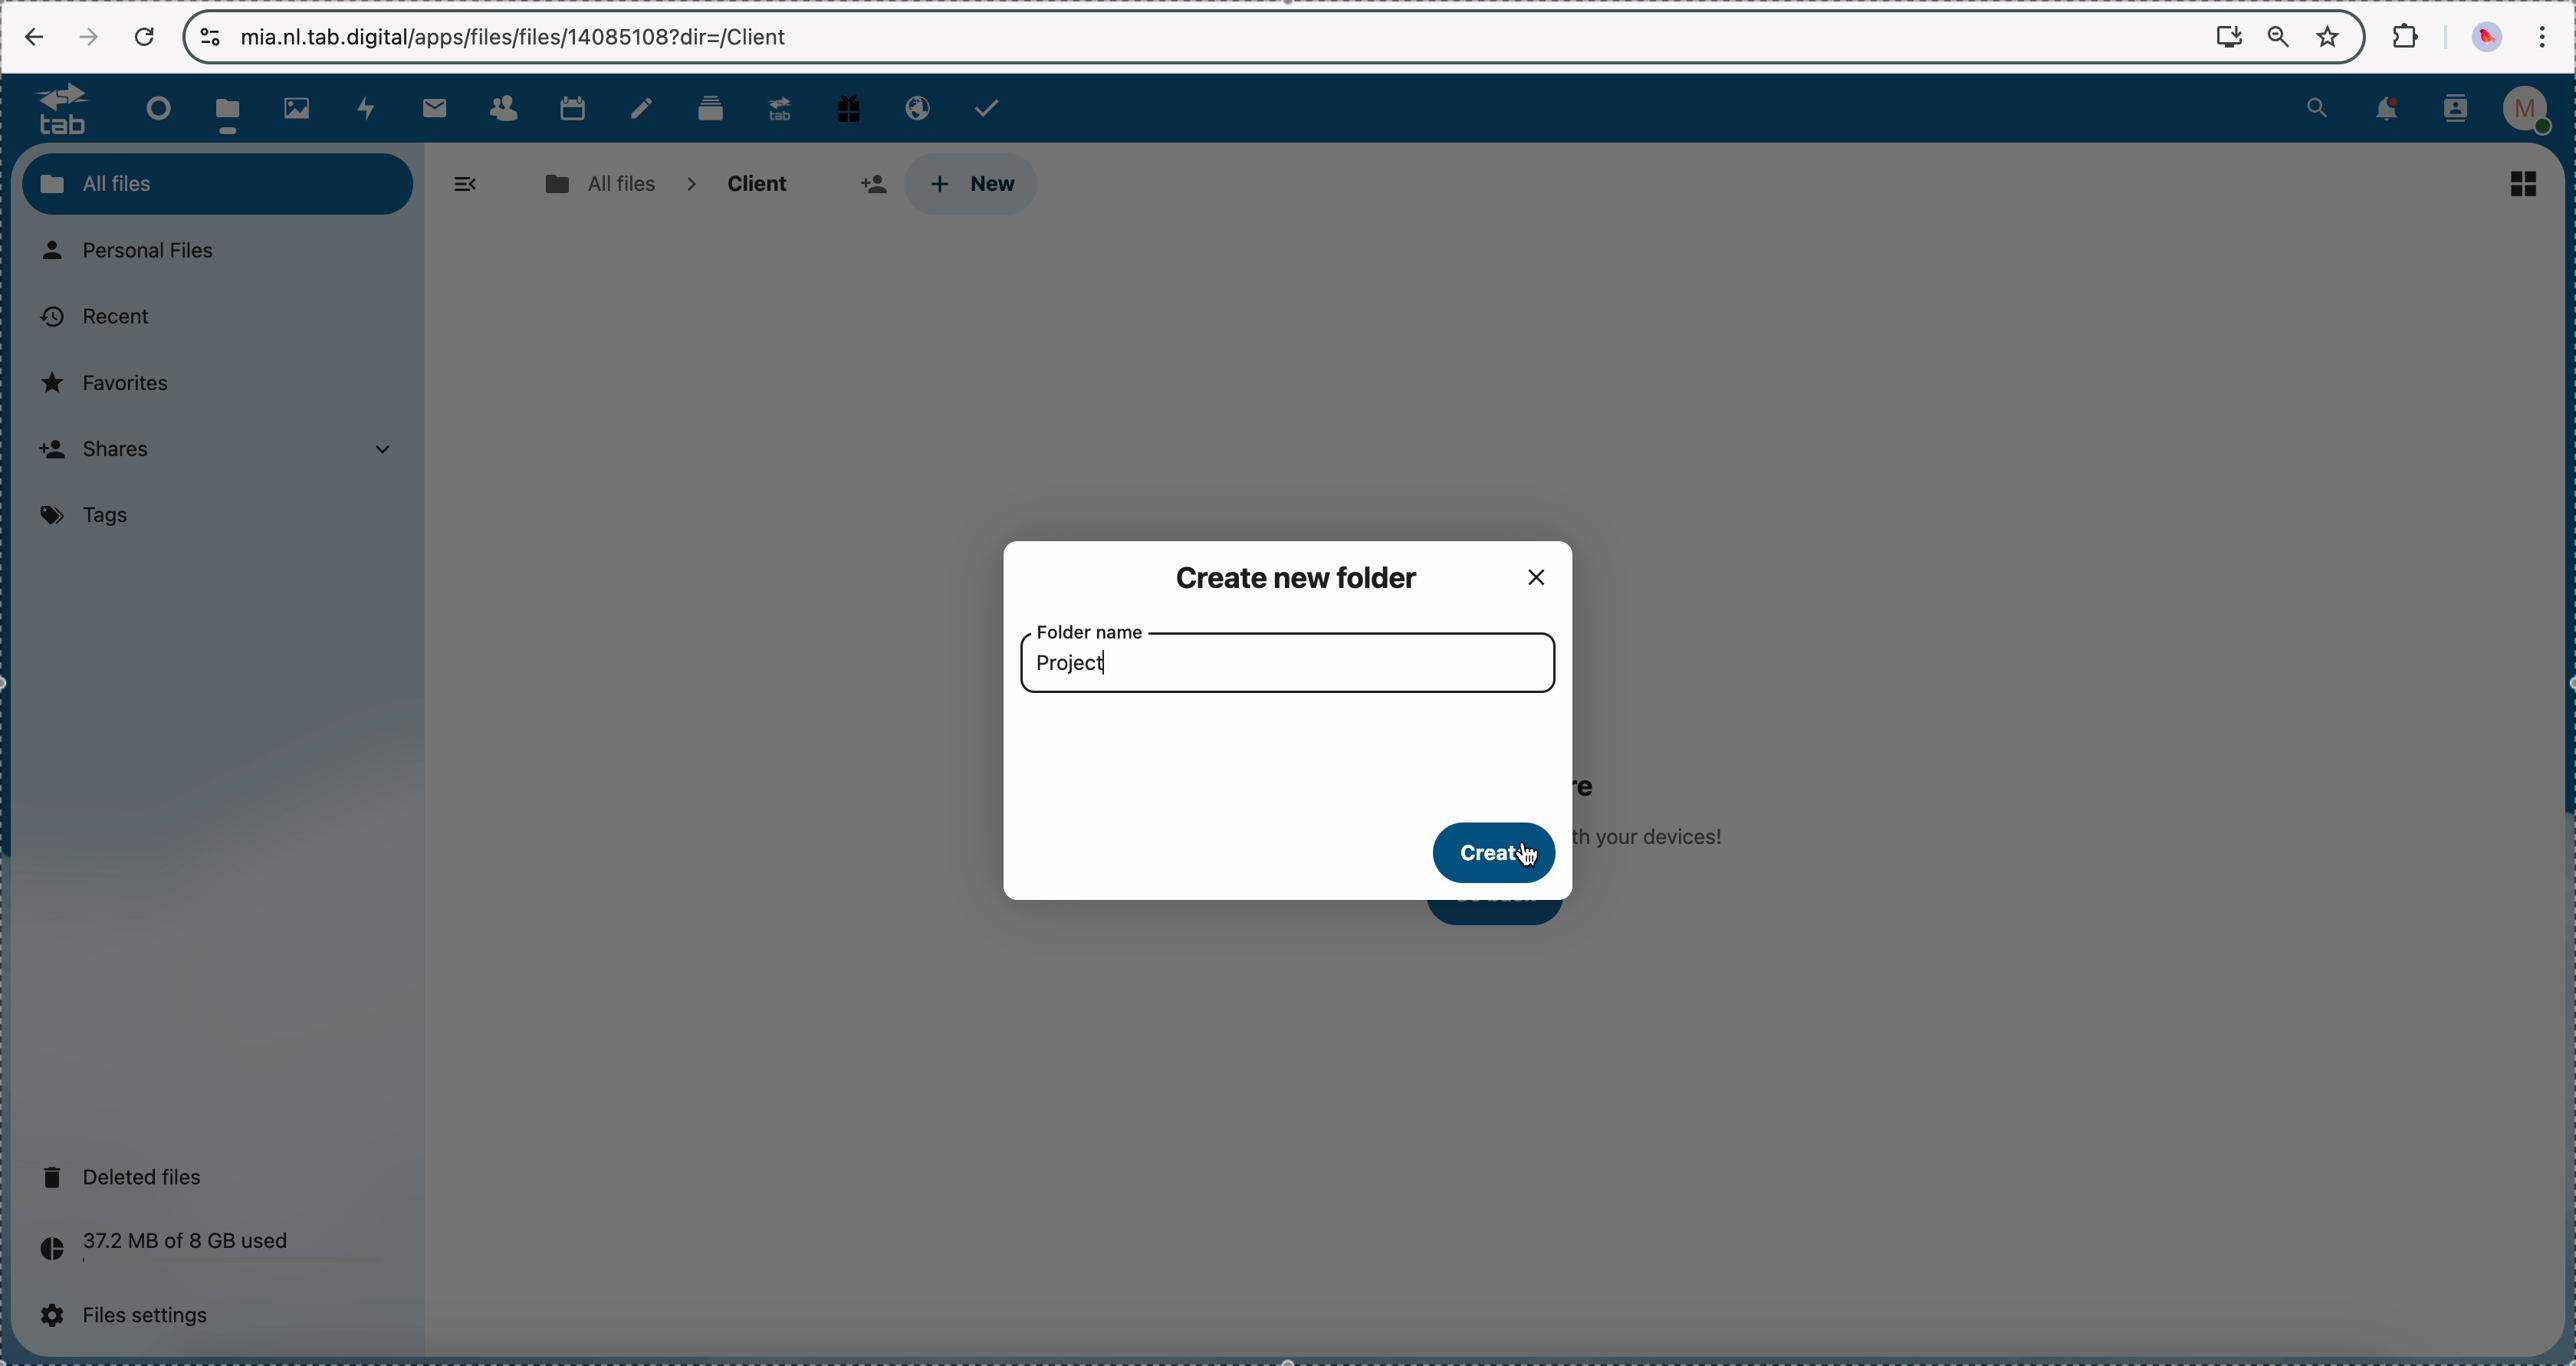 The width and height of the screenshot is (2576, 1366). I want to click on cursor, so click(1531, 859).